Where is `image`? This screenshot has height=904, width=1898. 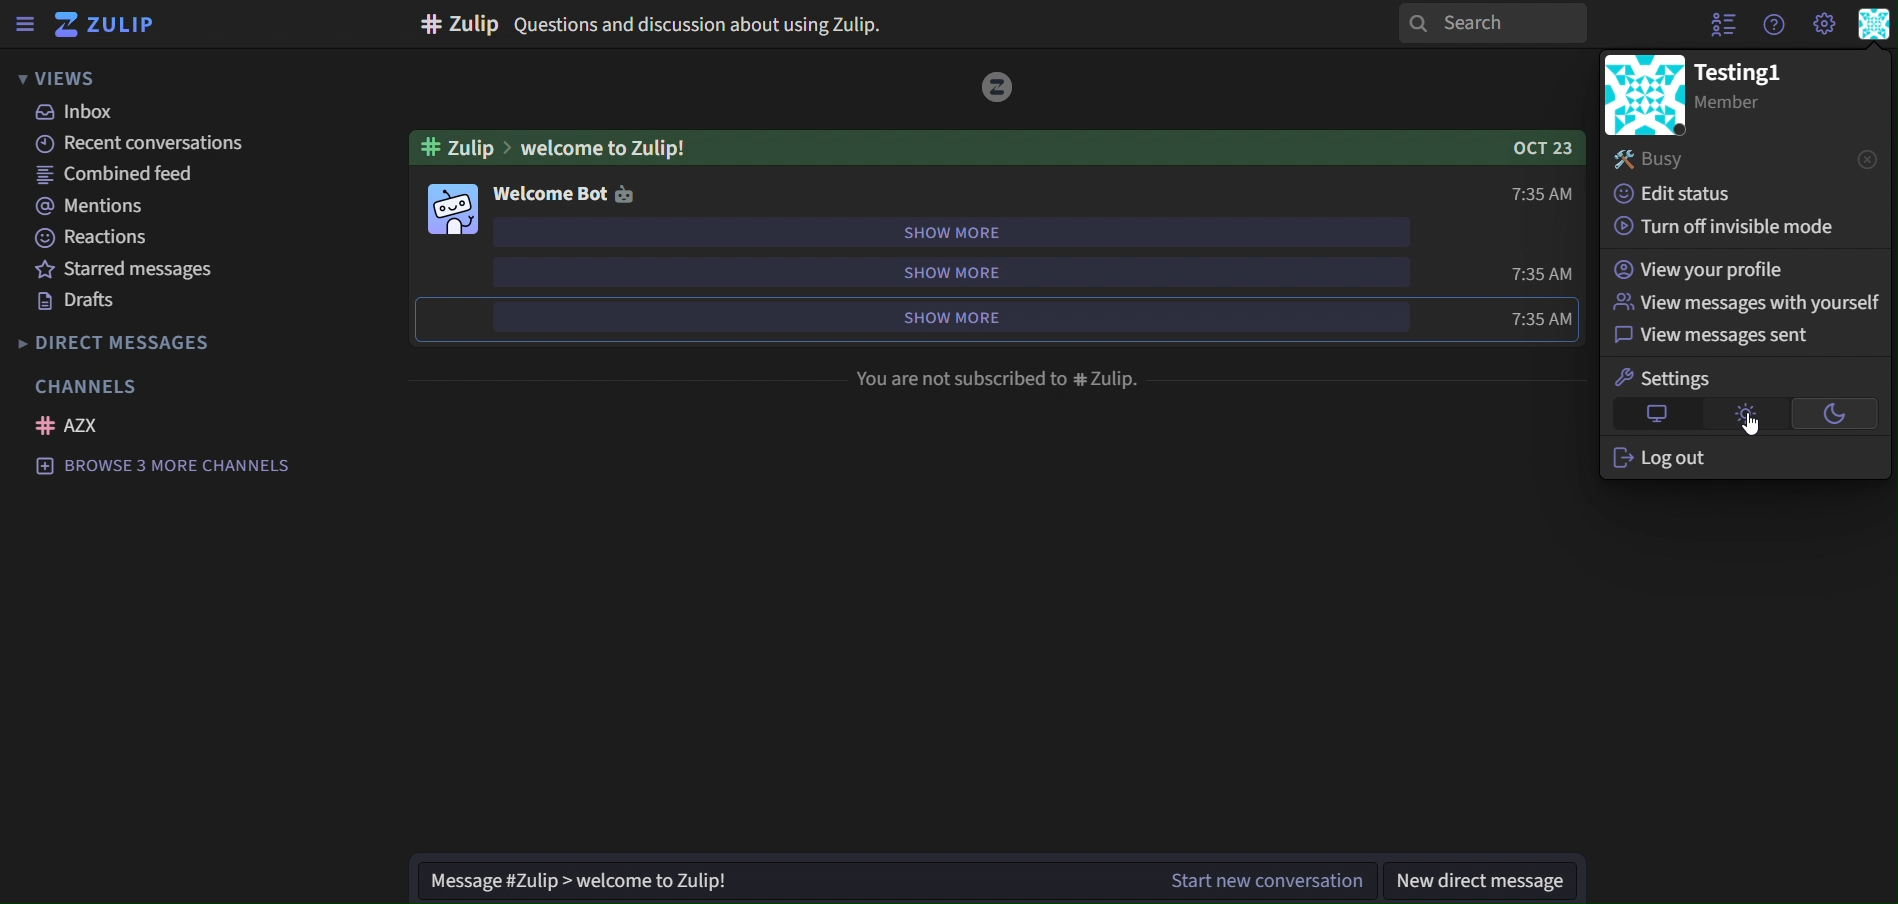 image is located at coordinates (455, 209).